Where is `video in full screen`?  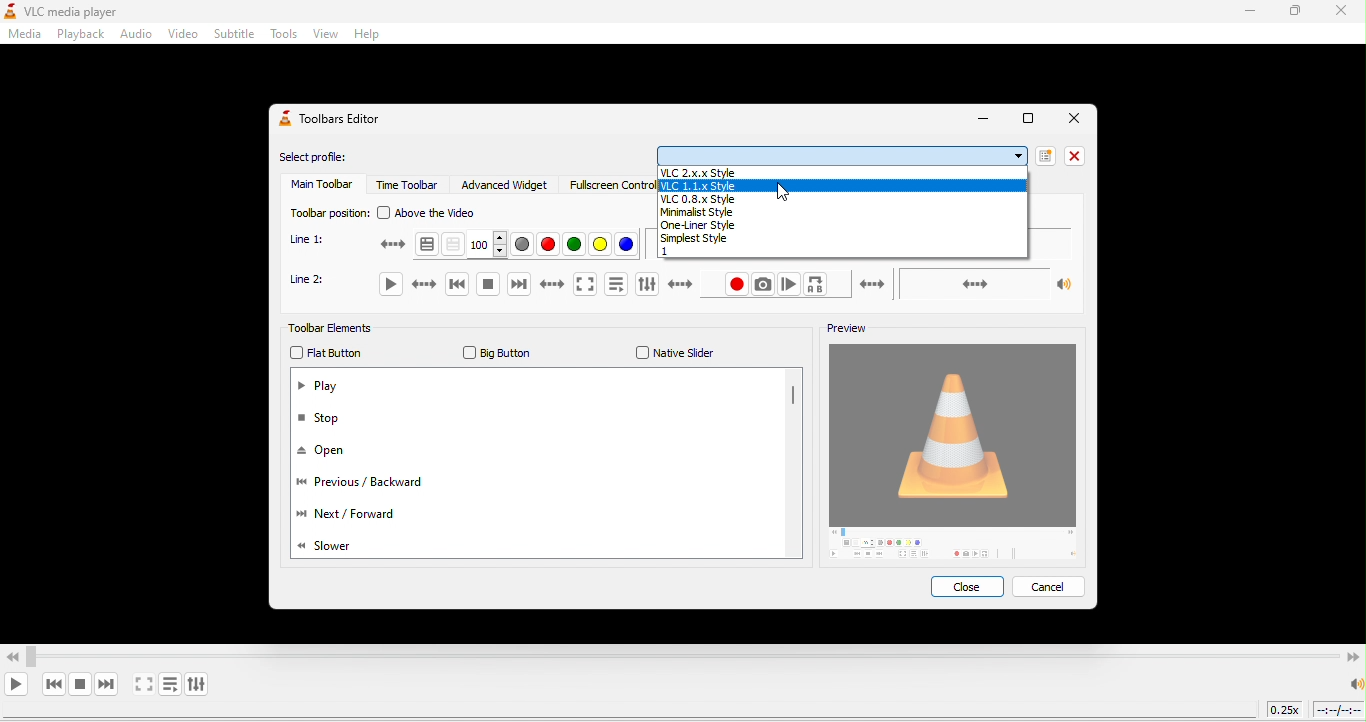
video in full screen is located at coordinates (590, 285).